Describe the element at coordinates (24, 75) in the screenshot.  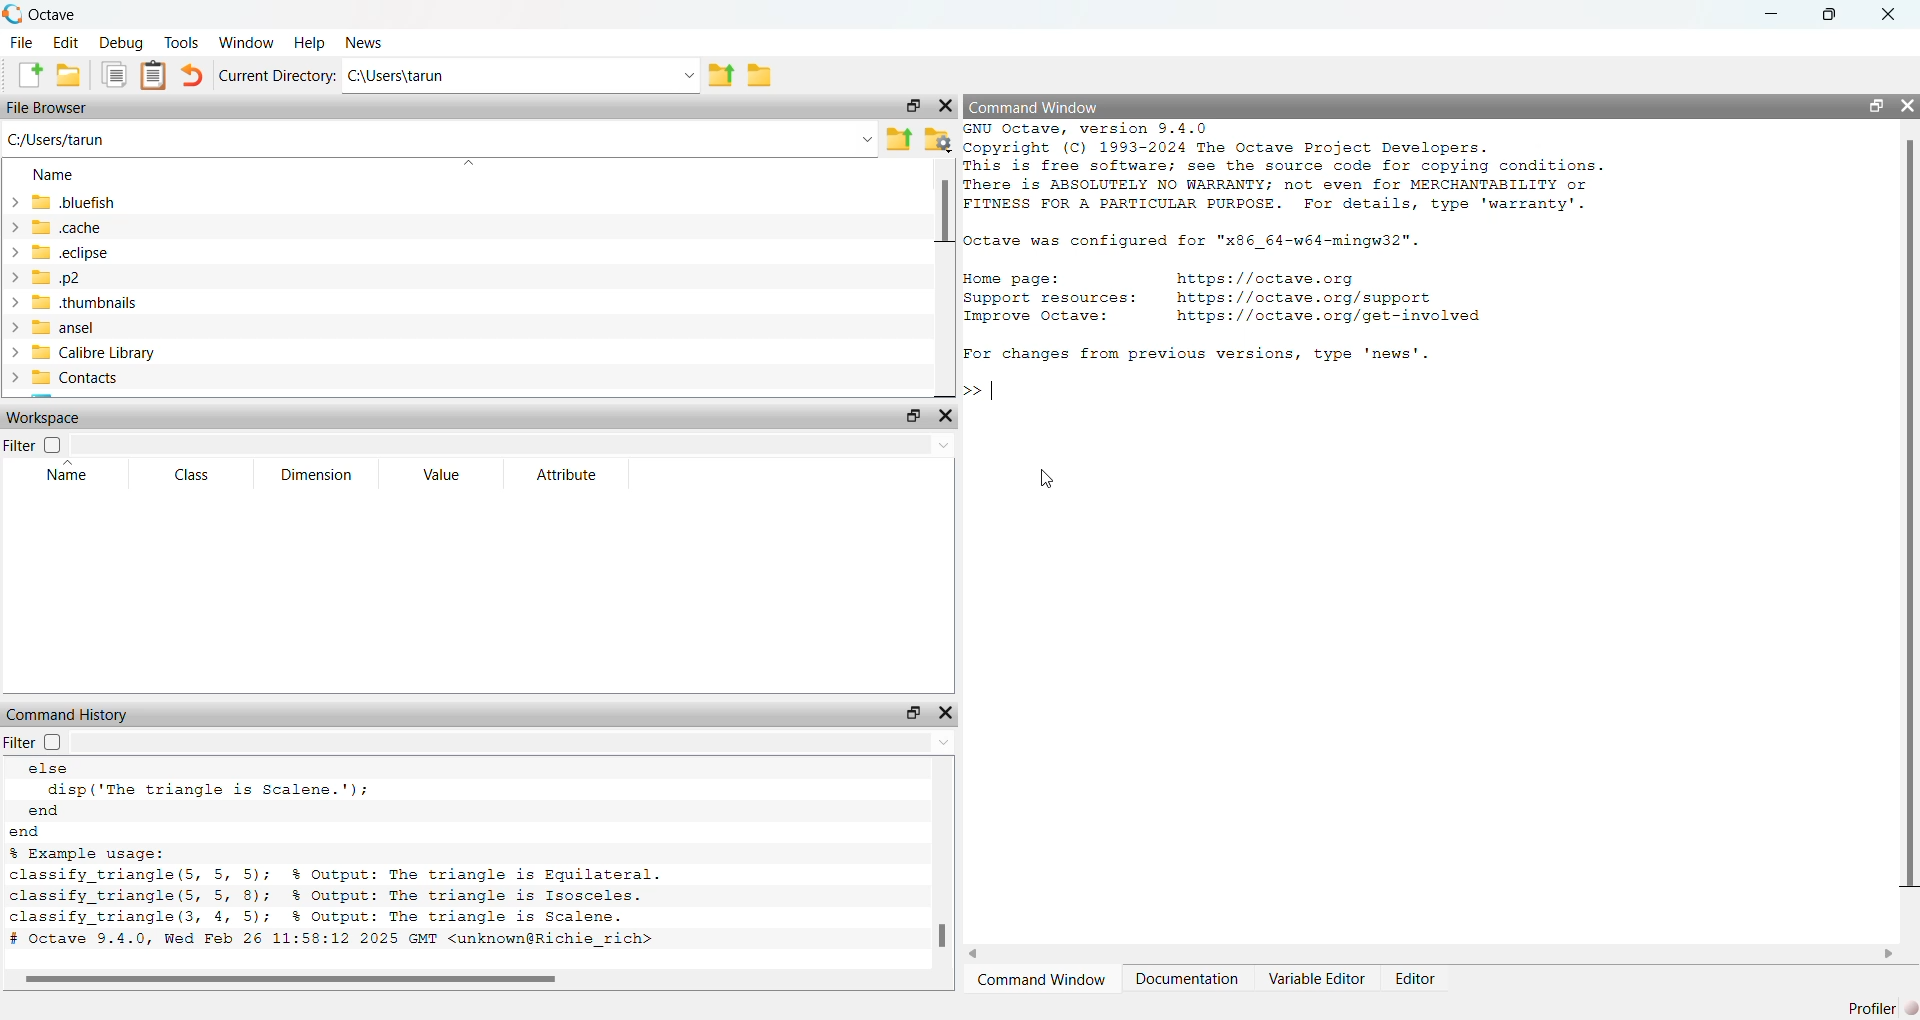
I see `new script` at that location.